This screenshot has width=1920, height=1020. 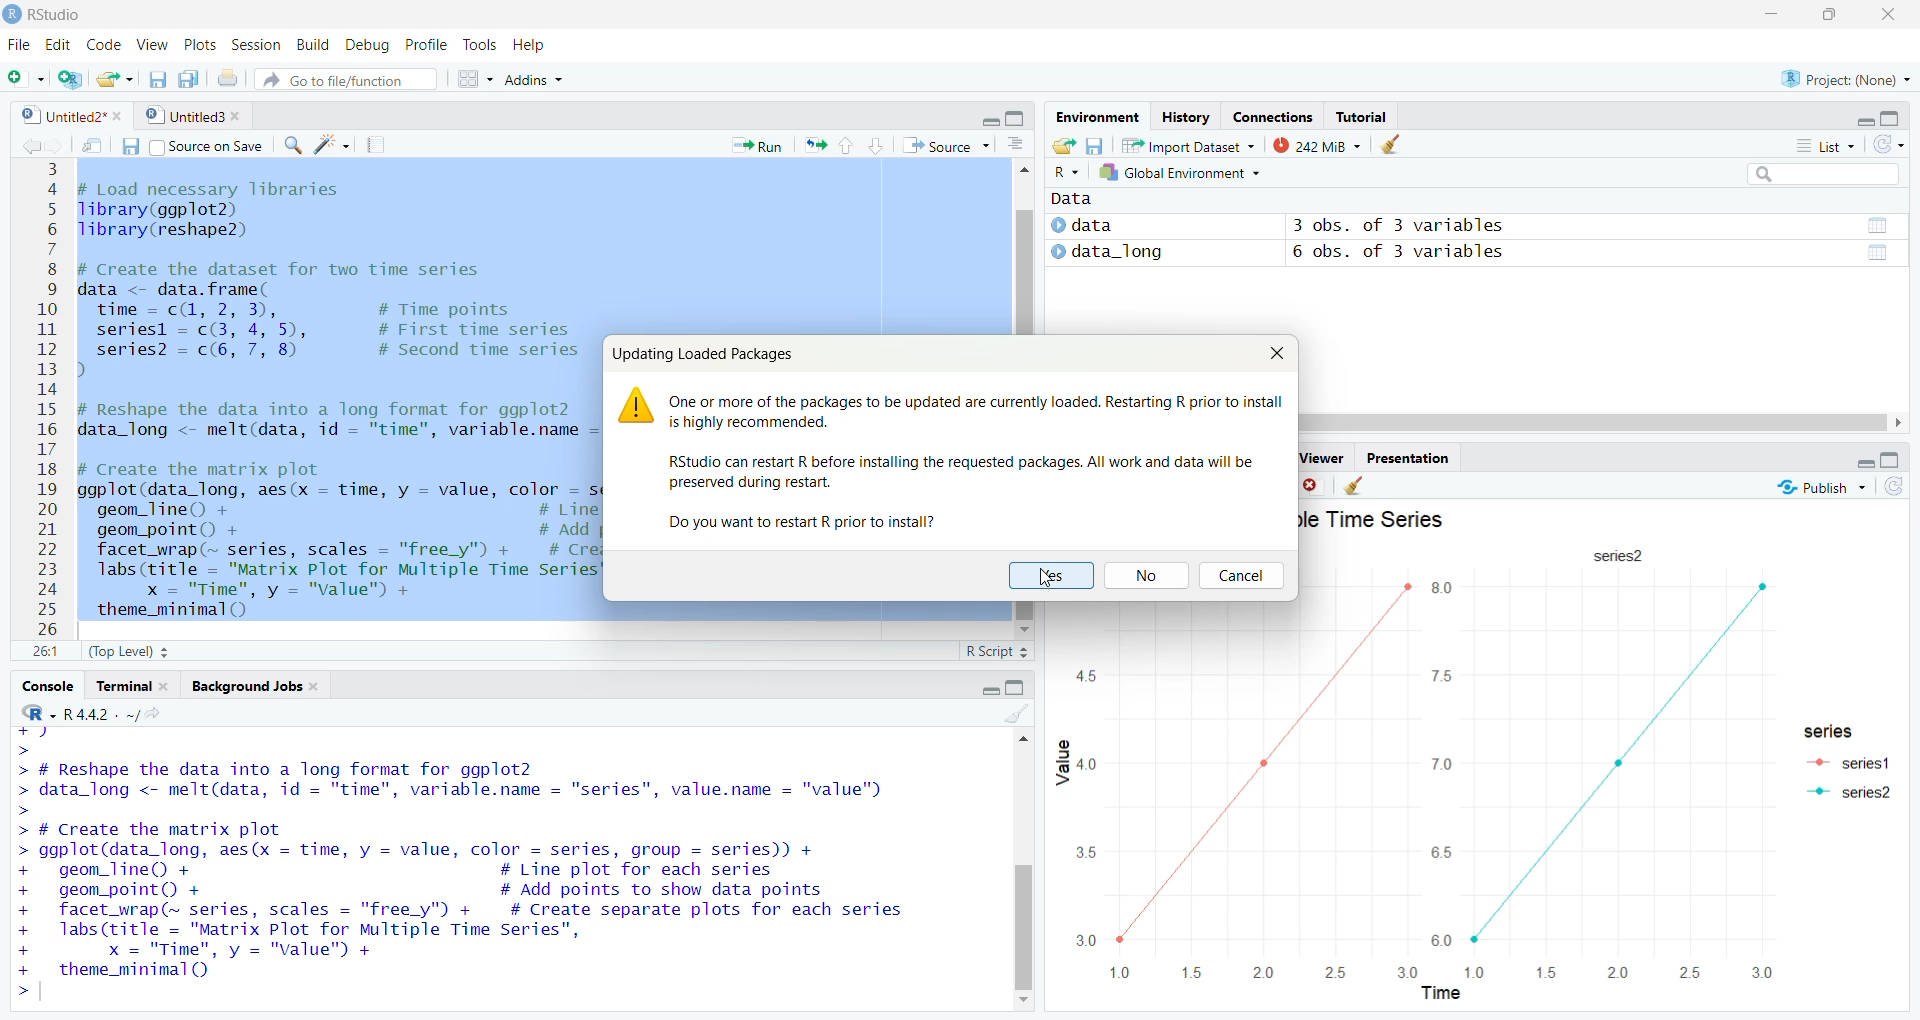 What do you see at coordinates (121, 116) in the screenshot?
I see `close` at bounding box center [121, 116].